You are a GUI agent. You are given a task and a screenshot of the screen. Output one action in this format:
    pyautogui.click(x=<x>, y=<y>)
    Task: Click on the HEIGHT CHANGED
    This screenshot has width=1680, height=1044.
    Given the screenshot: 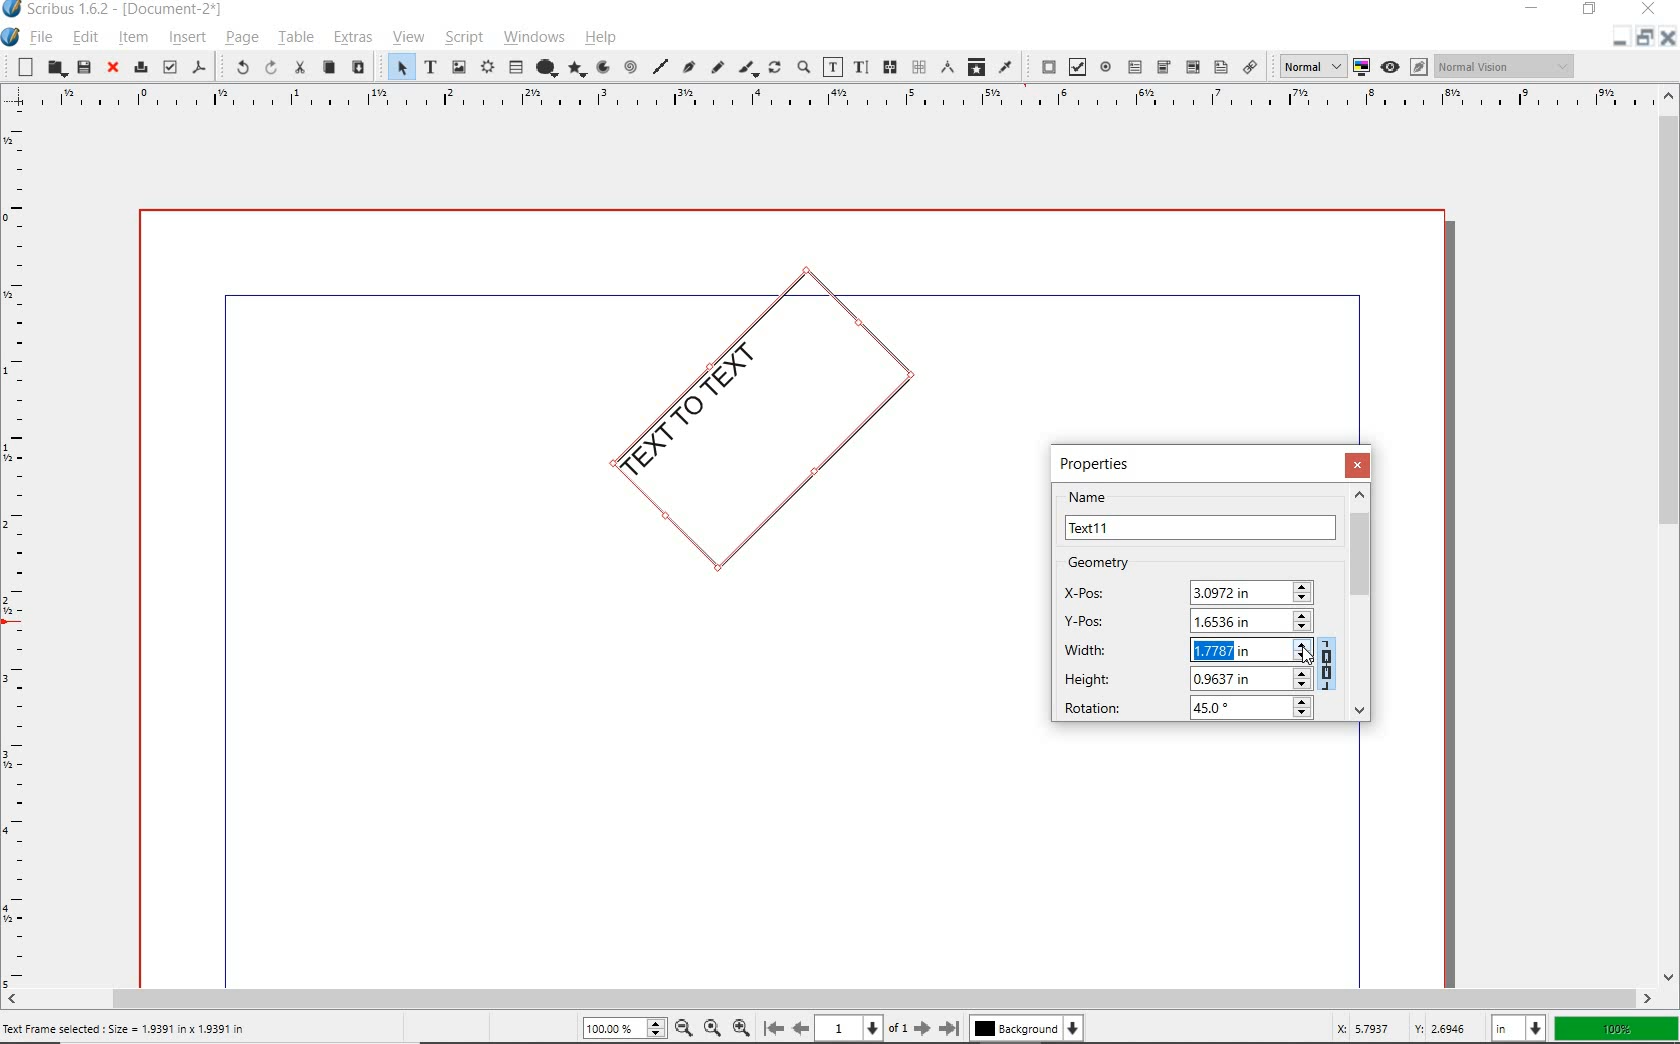 What is the action you would take?
    pyautogui.click(x=1226, y=651)
    